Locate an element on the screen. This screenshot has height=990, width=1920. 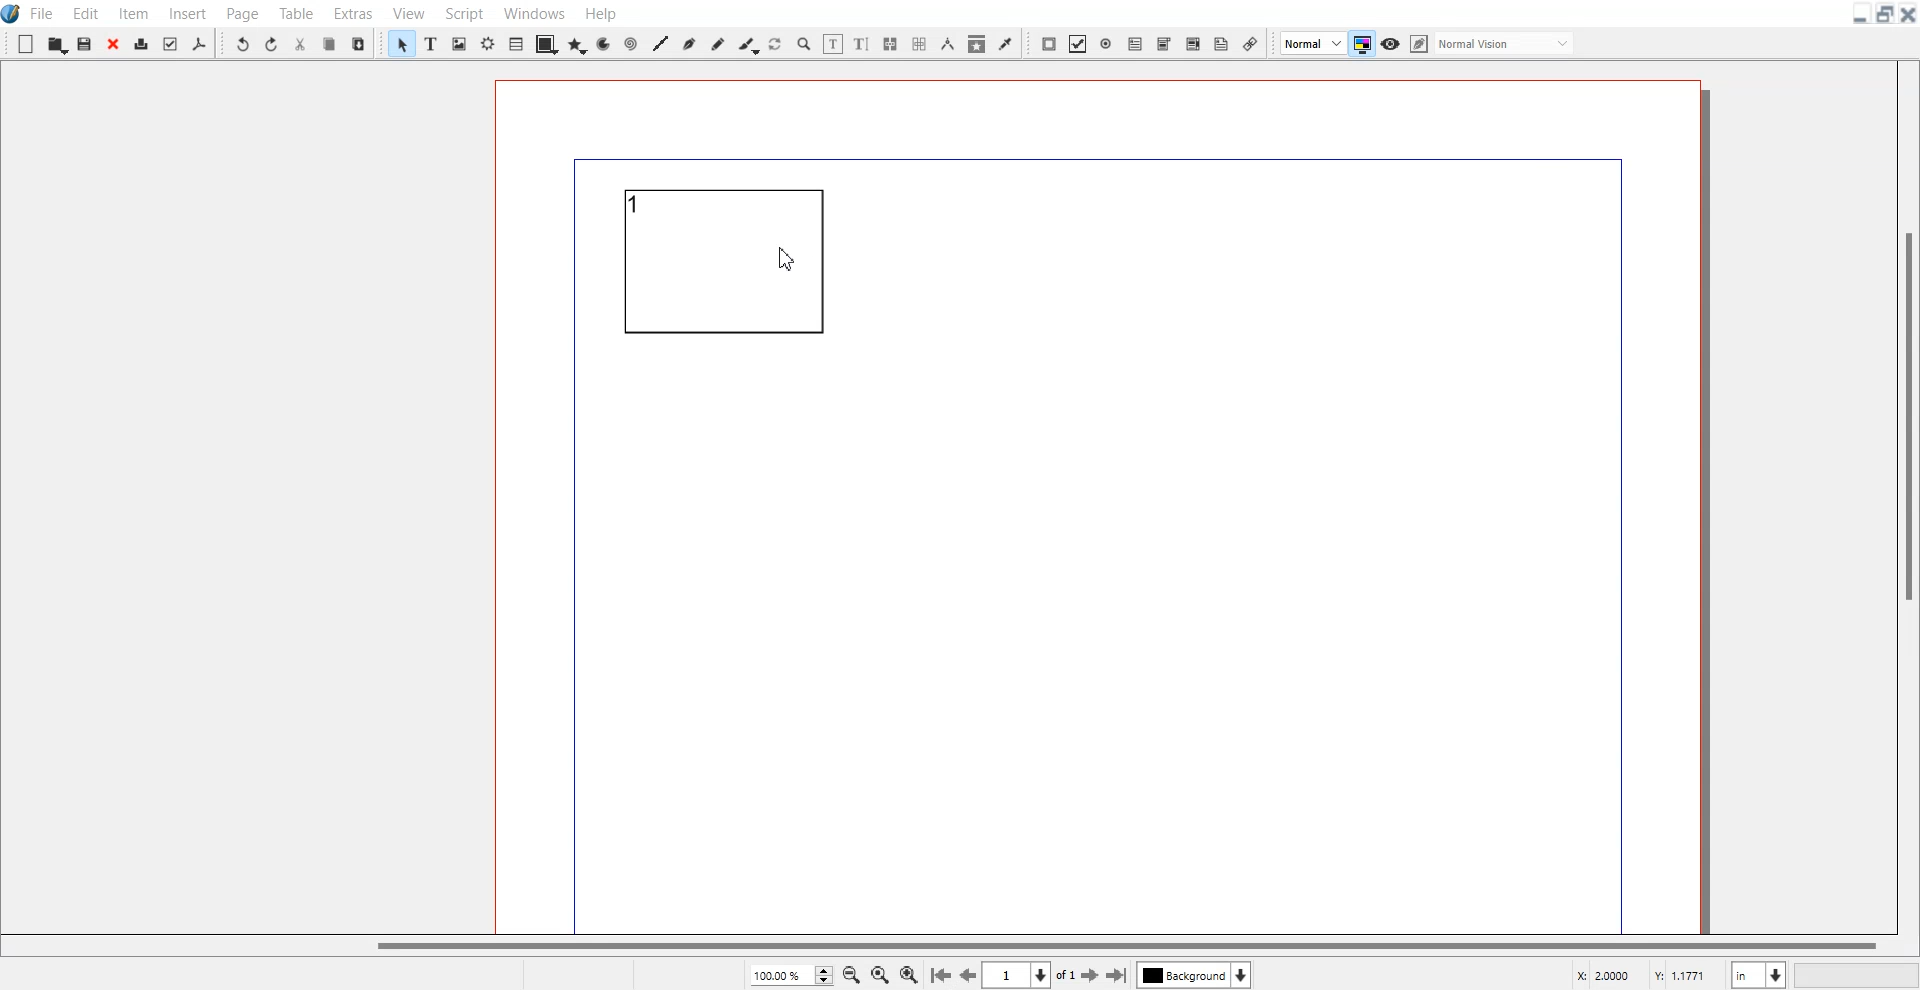
Line is located at coordinates (659, 43).